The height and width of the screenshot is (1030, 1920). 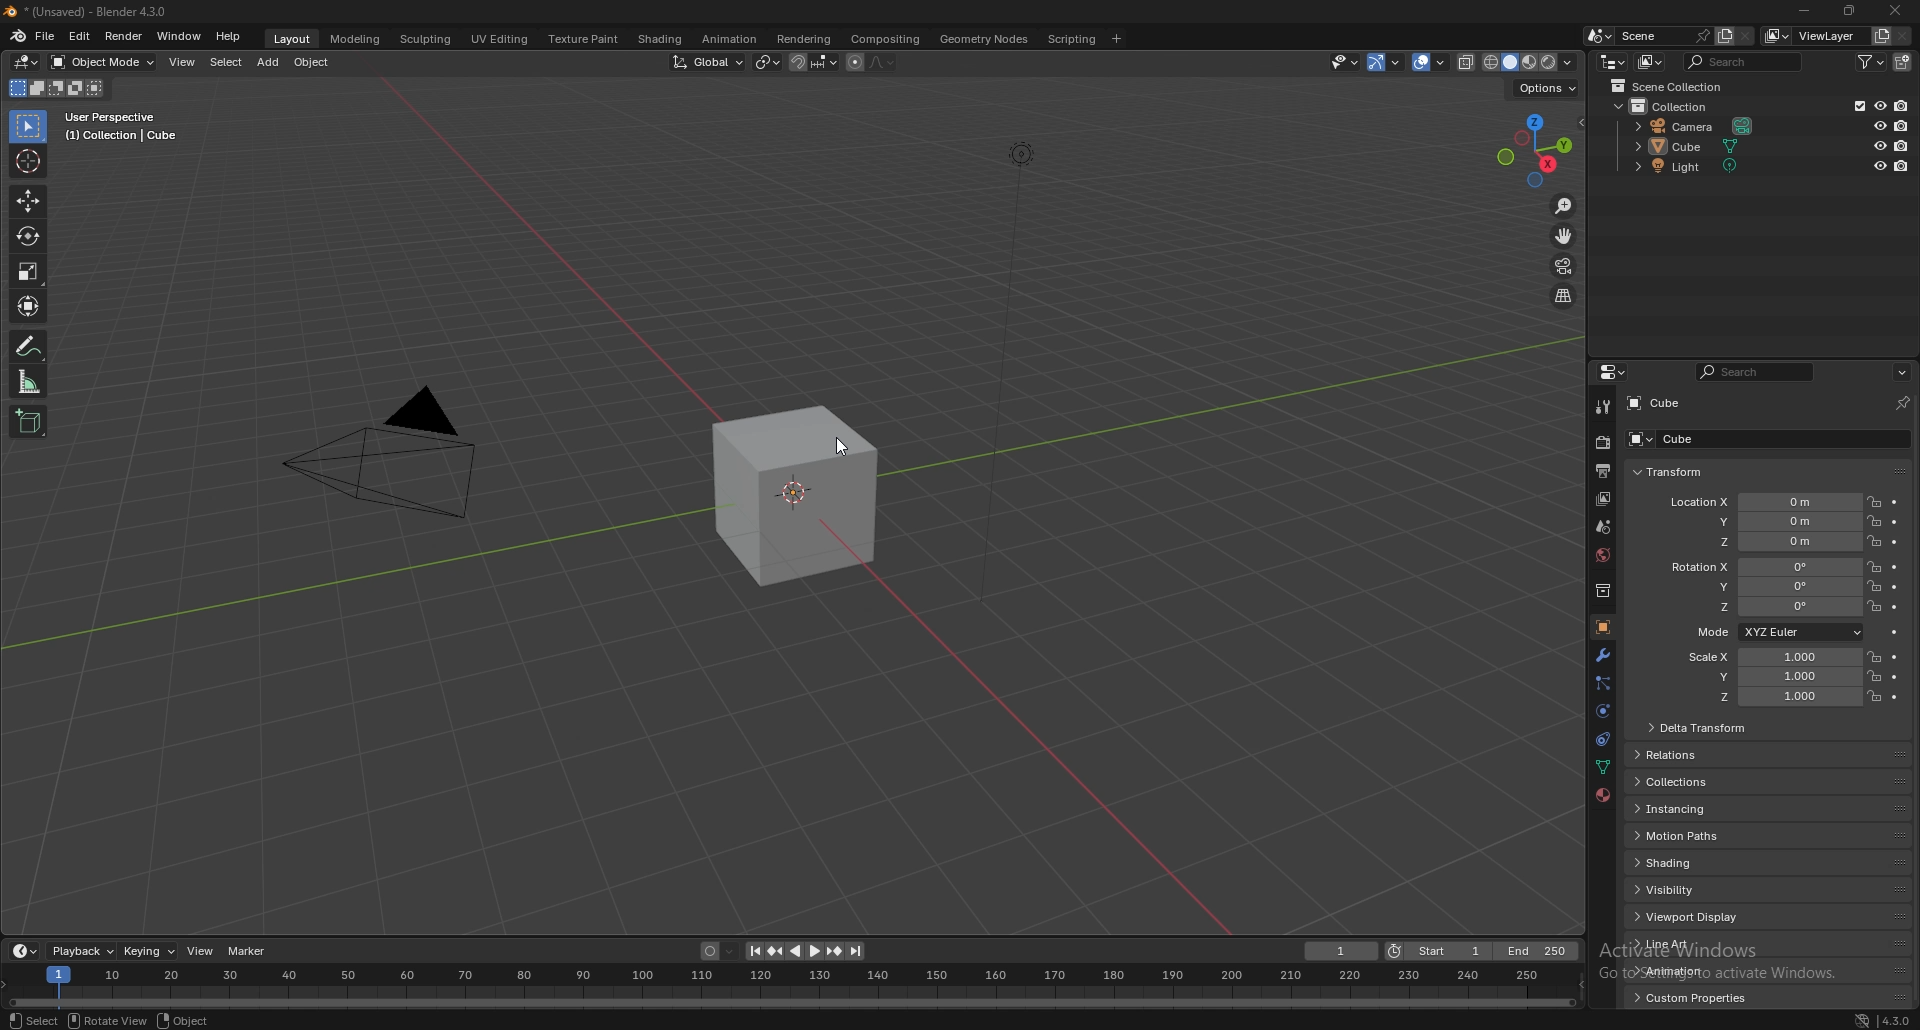 What do you see at coordinates (1601, 443) in the screenshot?
I see `render` at bounding box center [1601, 443].